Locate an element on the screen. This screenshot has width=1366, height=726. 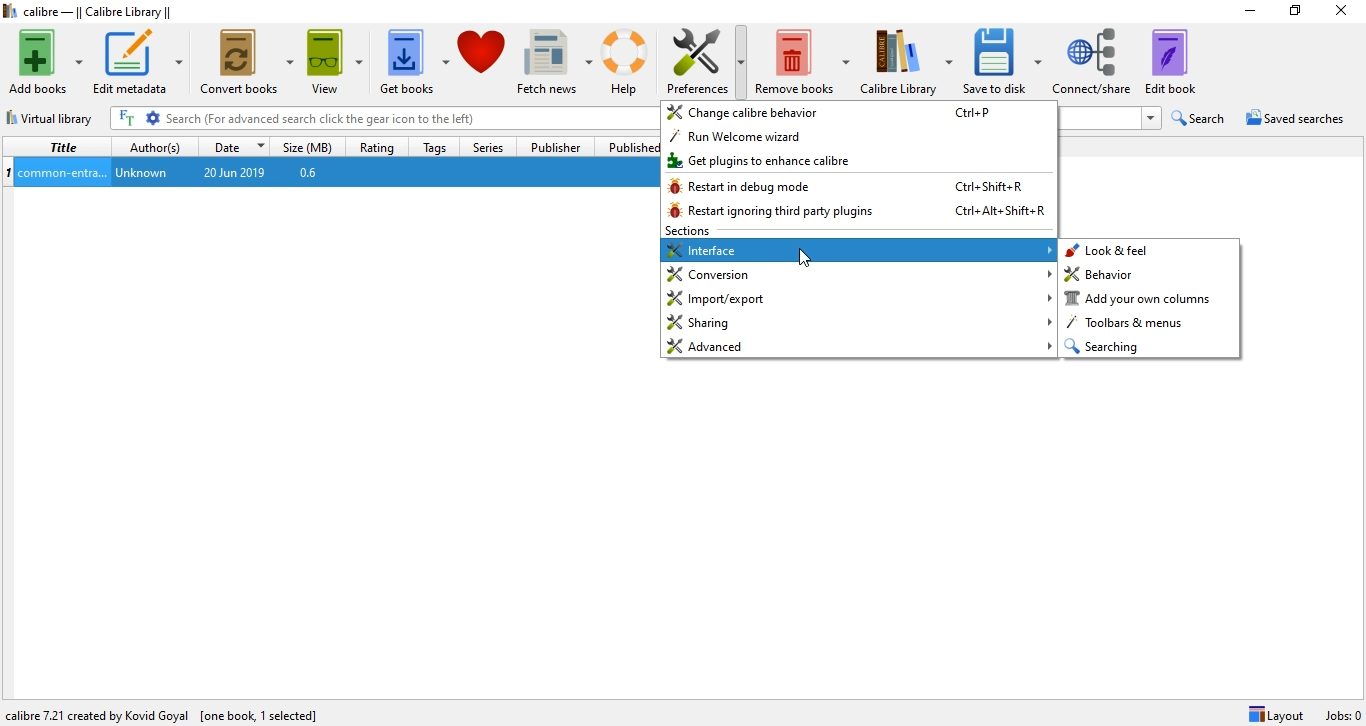
Search bar is located at coordinates (410, 118).